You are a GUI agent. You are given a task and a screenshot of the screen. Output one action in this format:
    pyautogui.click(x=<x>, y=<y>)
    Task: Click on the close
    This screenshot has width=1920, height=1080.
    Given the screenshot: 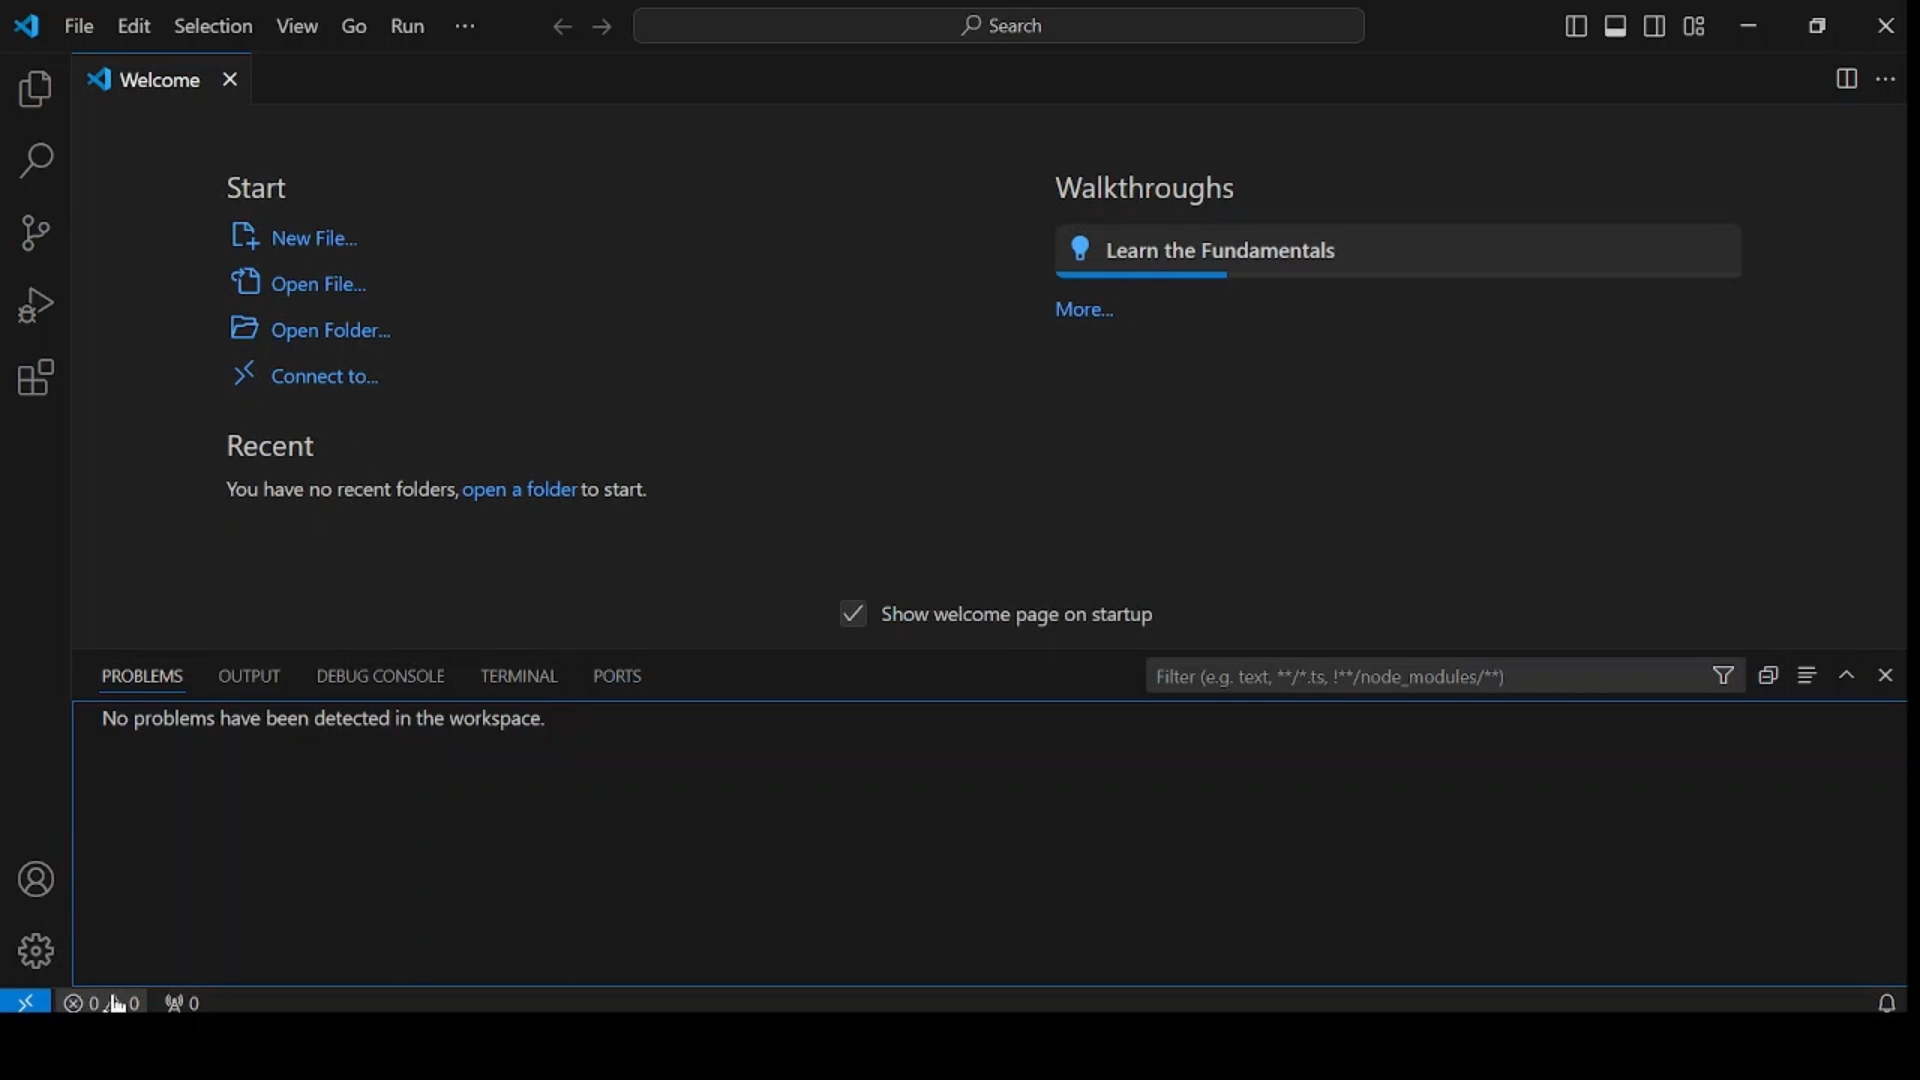 What is the action you would take?
    pyautogui.click(x=1886, y=25)
    